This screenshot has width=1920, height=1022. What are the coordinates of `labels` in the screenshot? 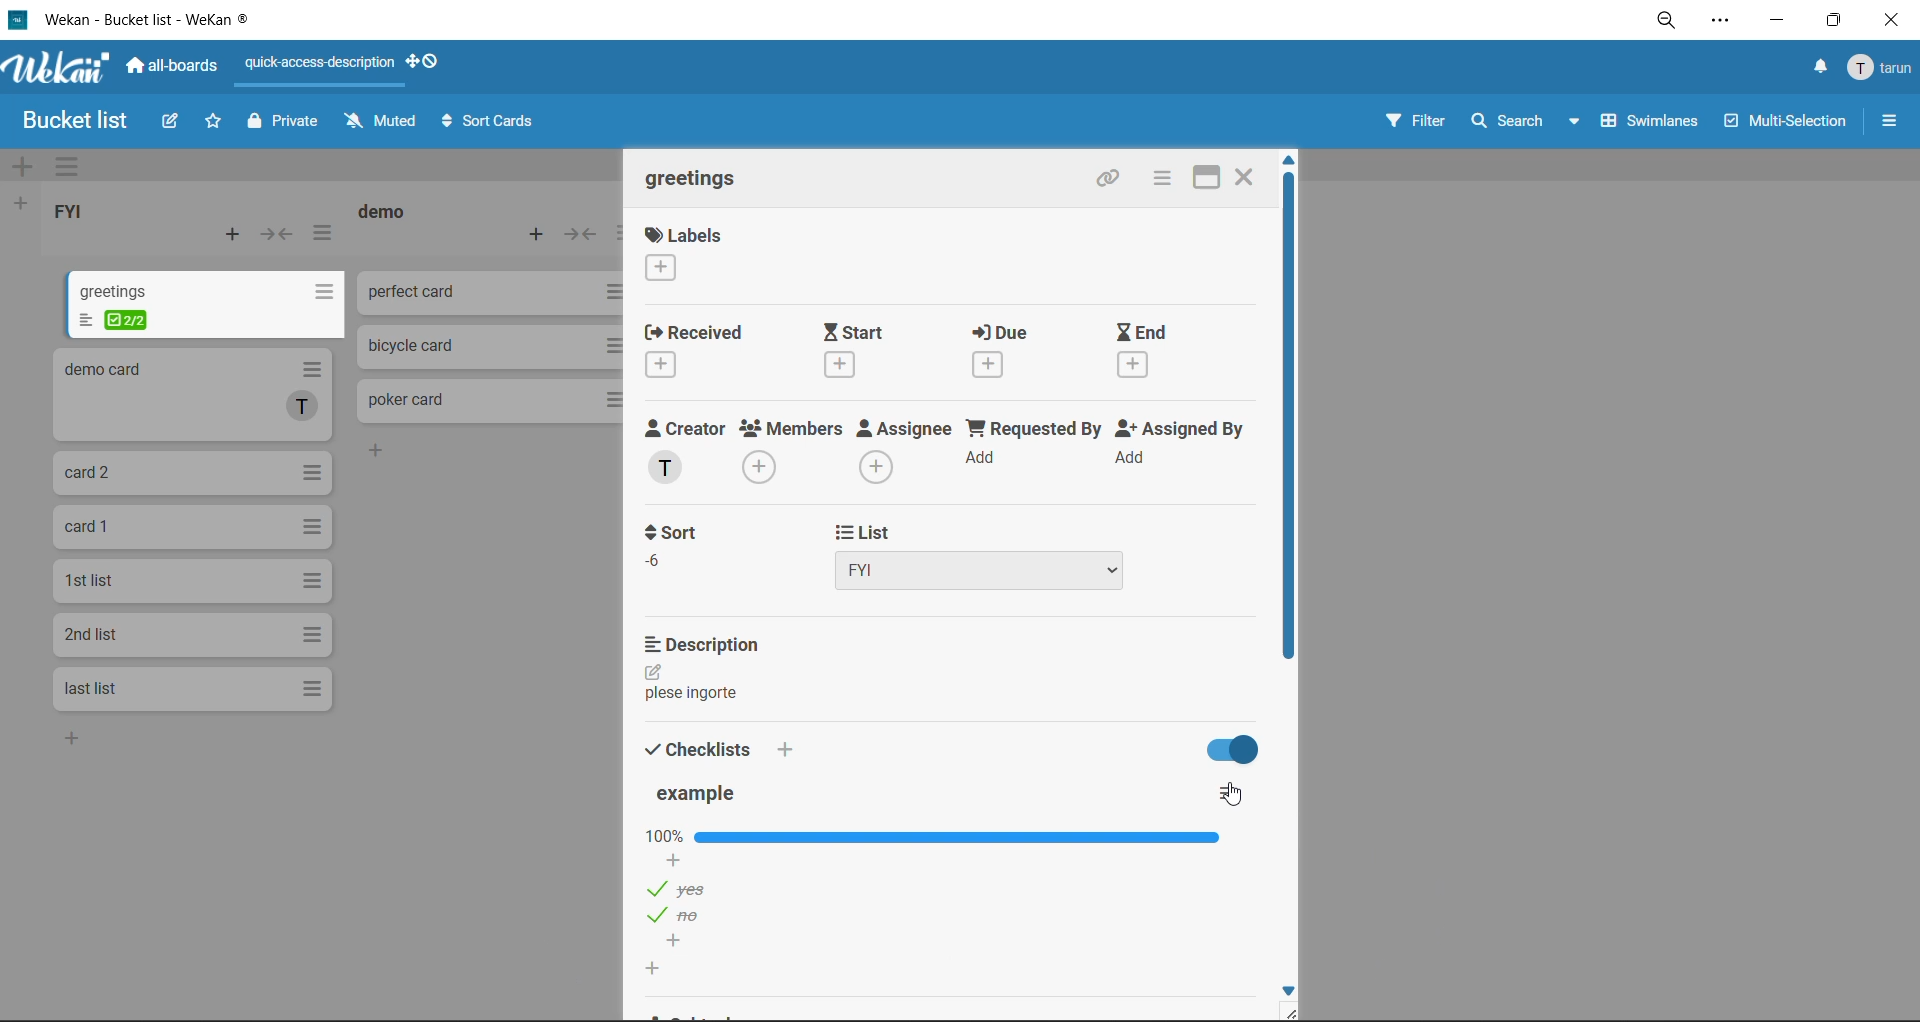 It's located at (686, 251).